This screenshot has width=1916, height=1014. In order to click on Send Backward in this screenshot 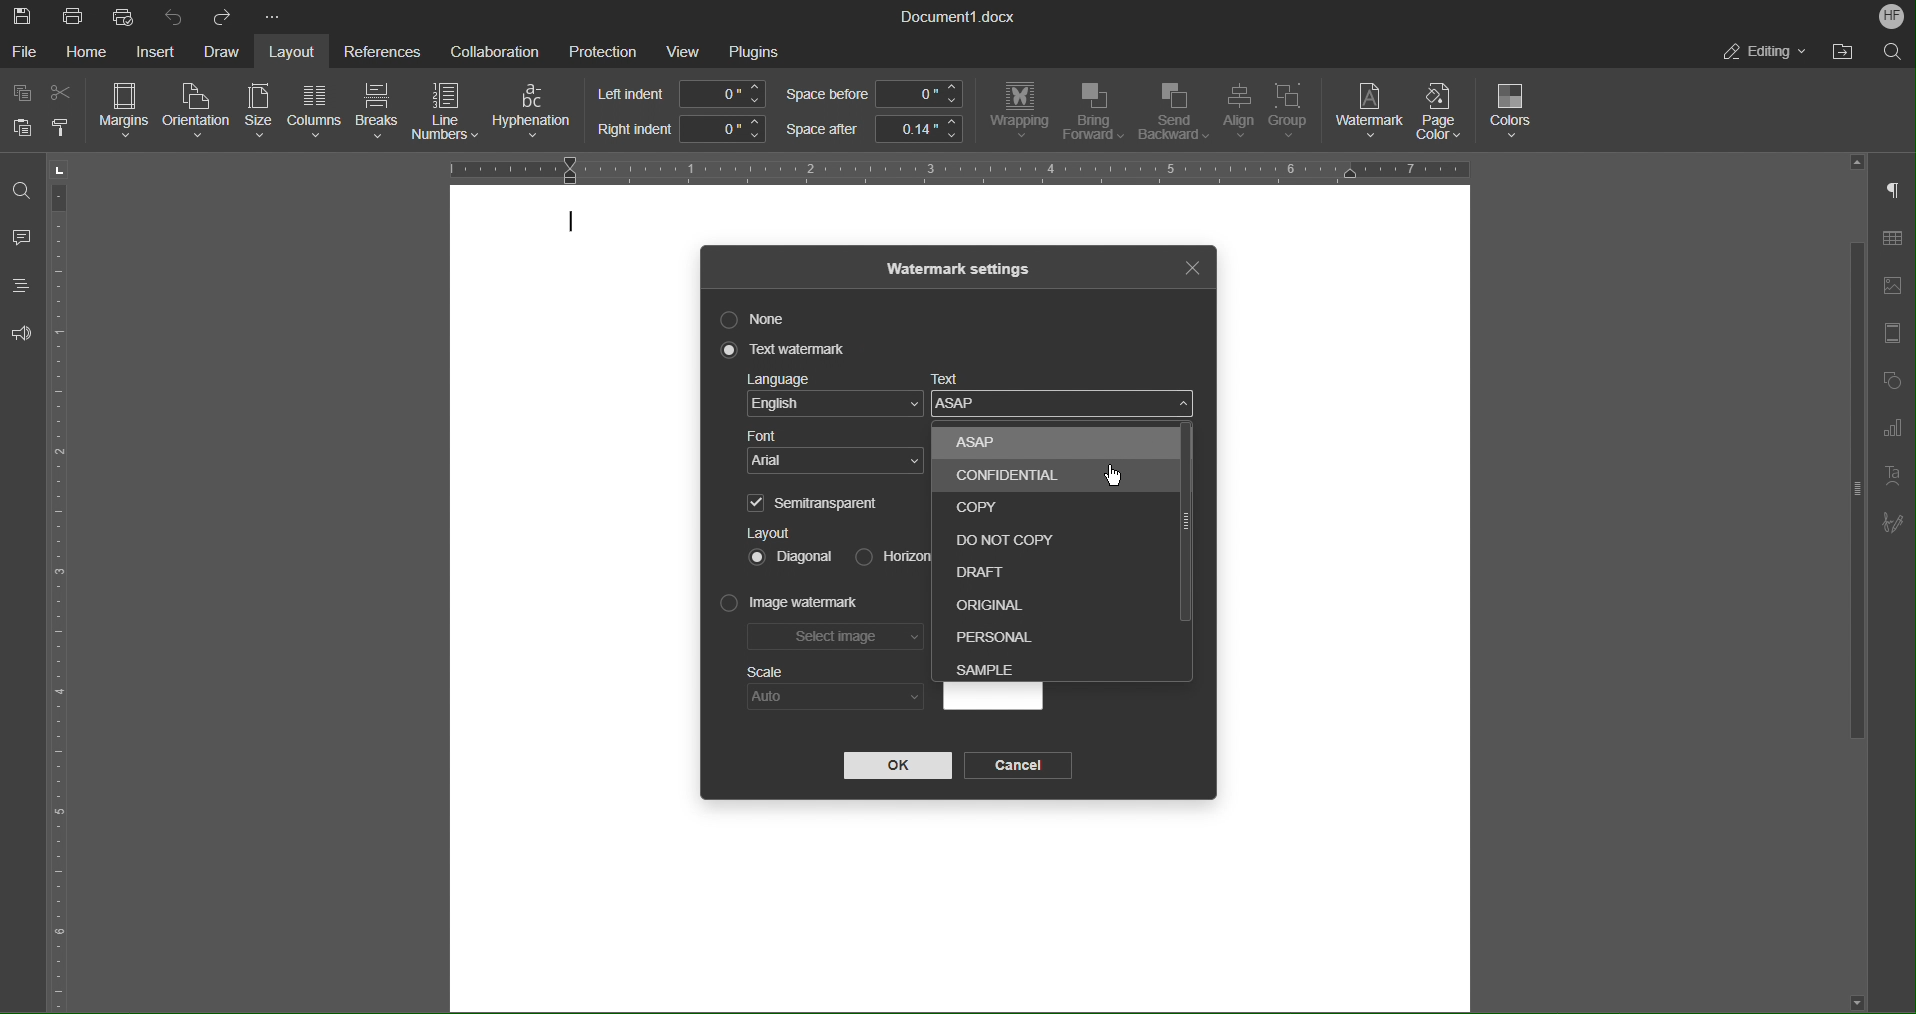, I will do `click(1173, 113)`.